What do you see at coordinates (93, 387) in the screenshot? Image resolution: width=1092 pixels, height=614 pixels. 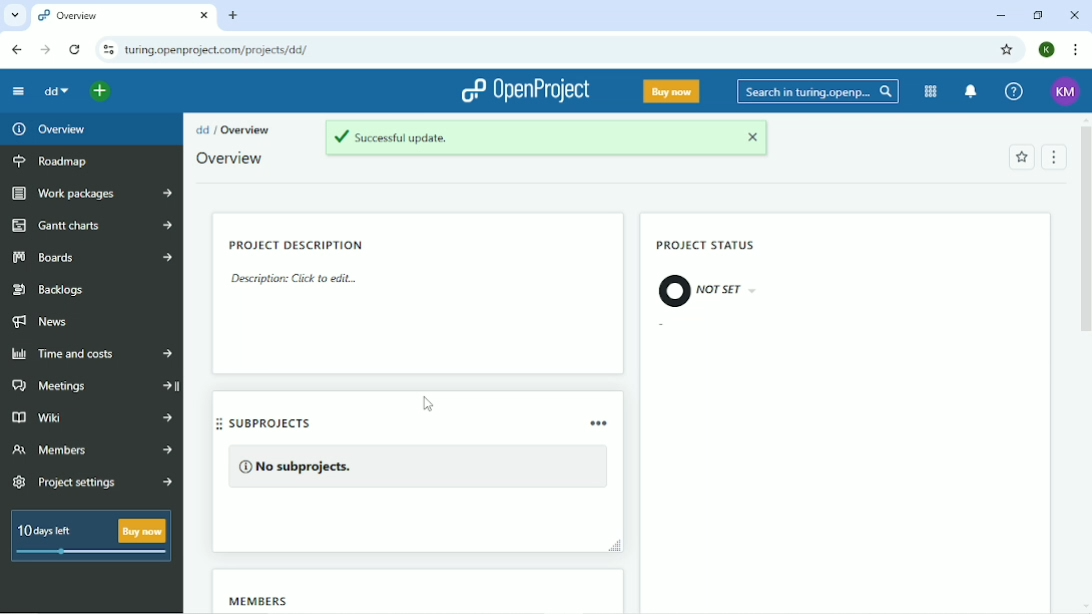 I see `Meetings` at bounding box center [93, 387].